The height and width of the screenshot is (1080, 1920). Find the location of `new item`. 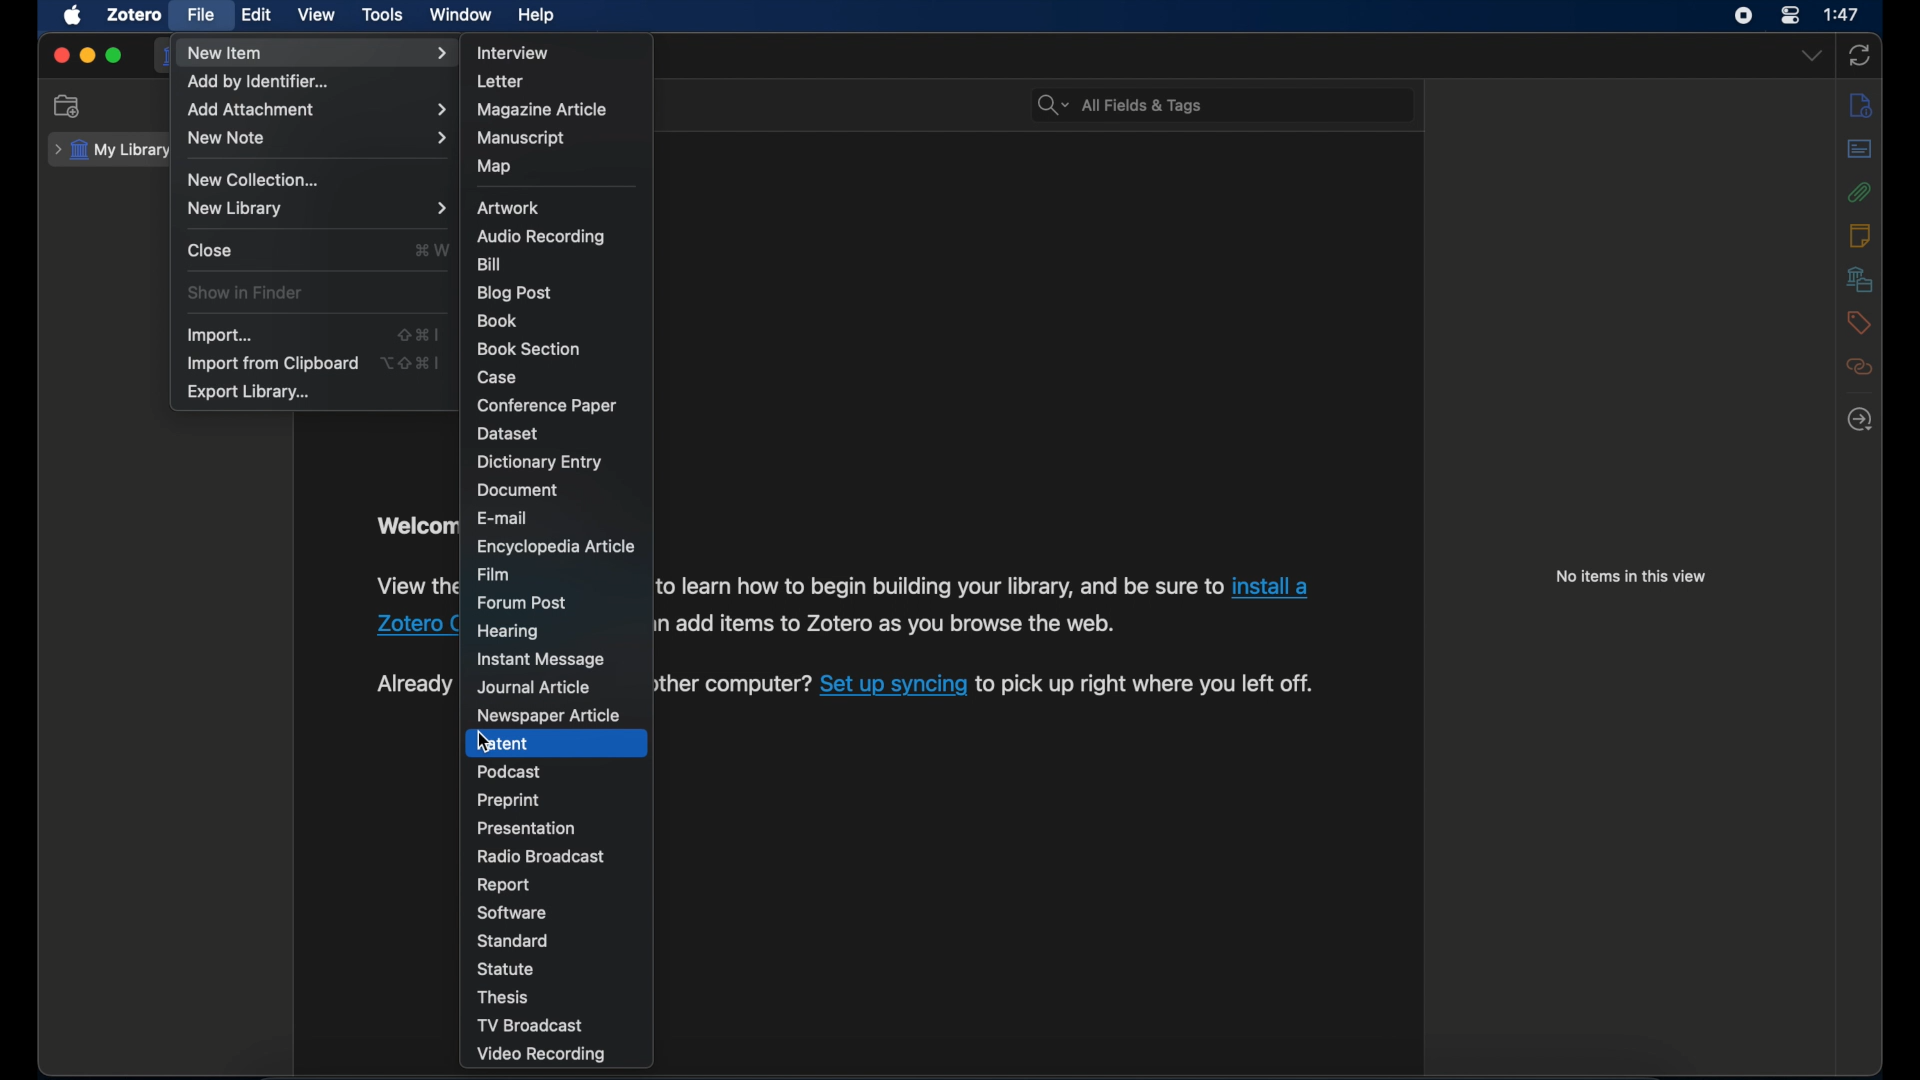

new item is located at coordinates (316, 53).